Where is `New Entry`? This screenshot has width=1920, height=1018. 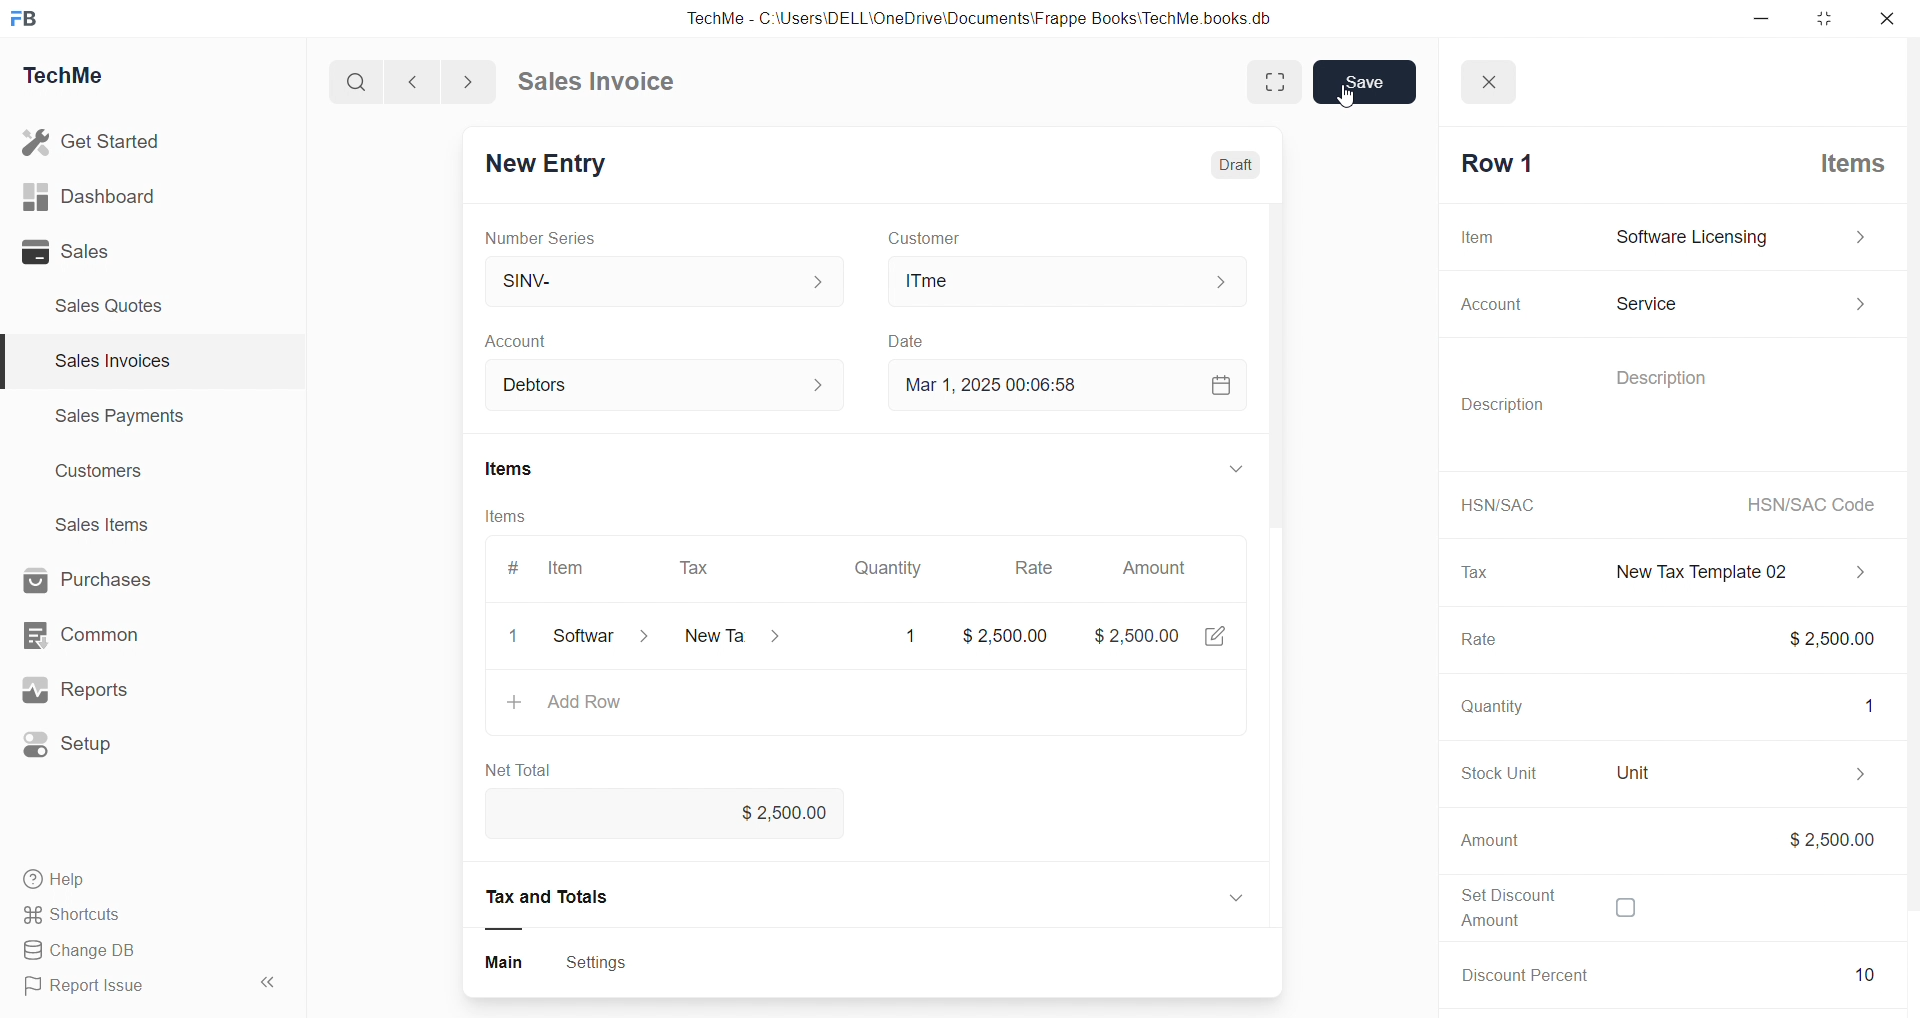
New Entry is located at coordinates (554, 160).